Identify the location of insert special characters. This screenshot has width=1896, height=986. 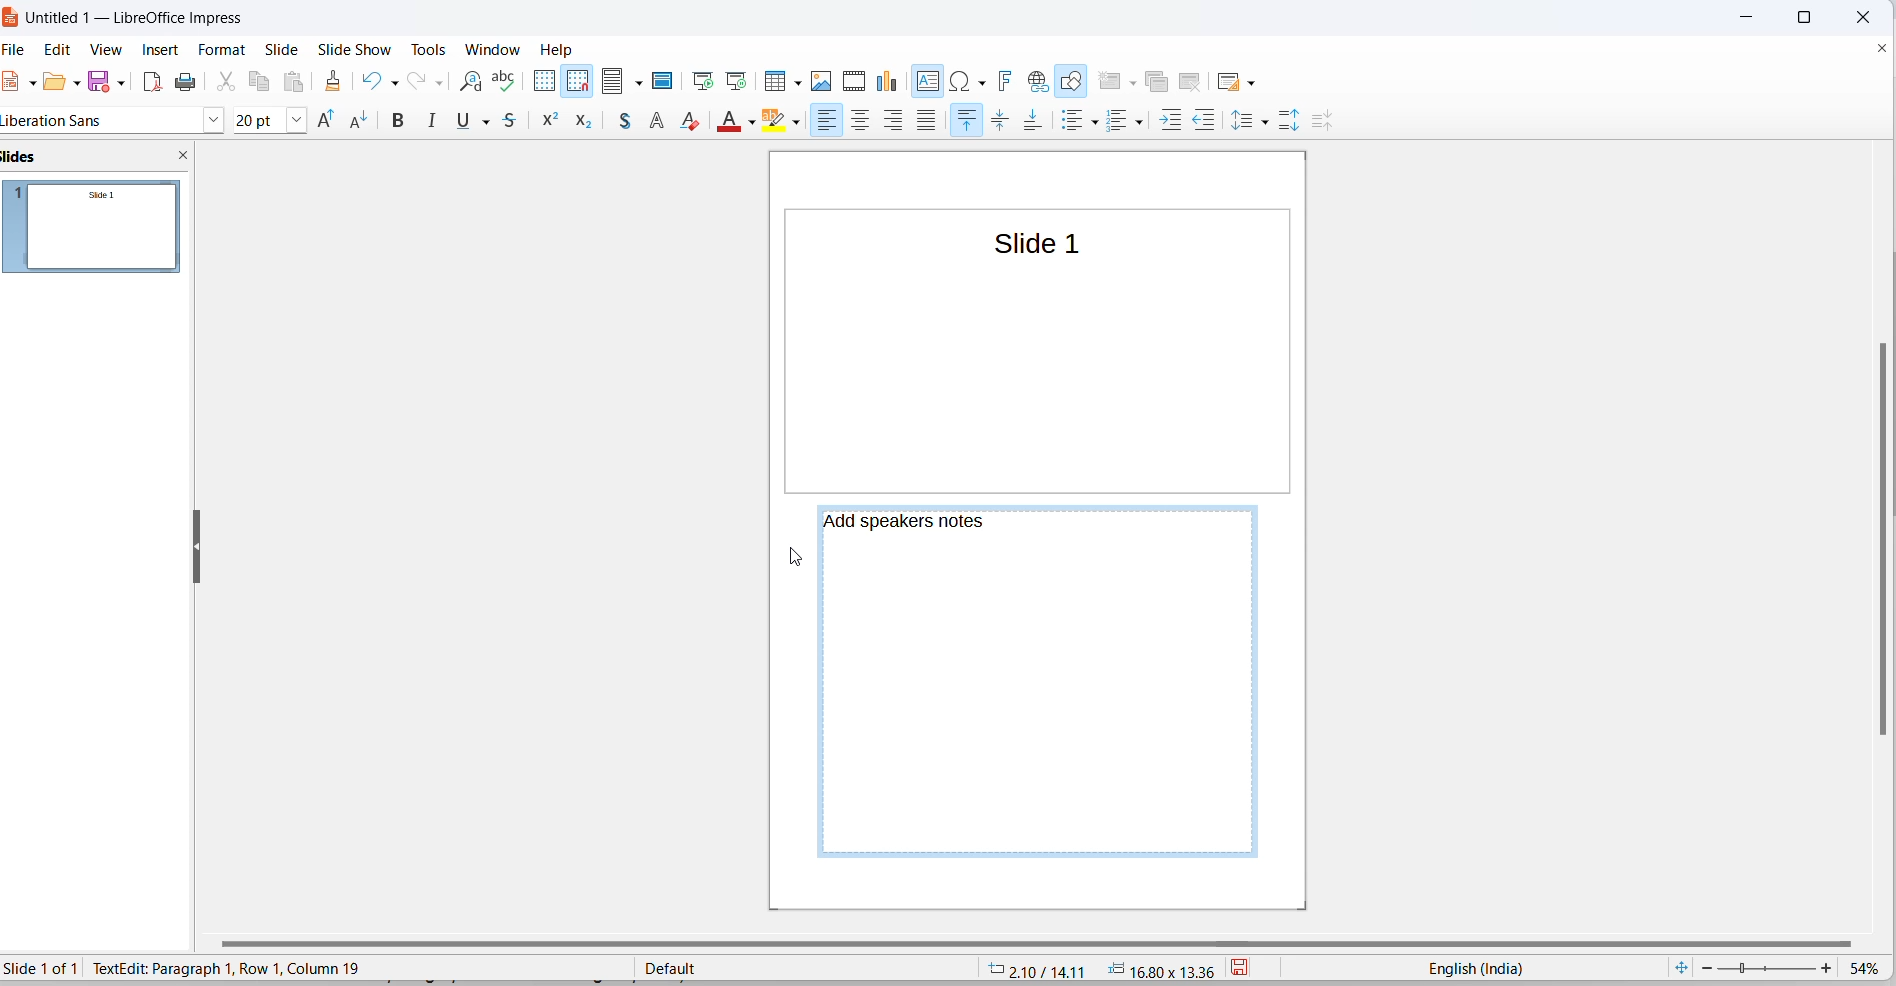
(959, 82).